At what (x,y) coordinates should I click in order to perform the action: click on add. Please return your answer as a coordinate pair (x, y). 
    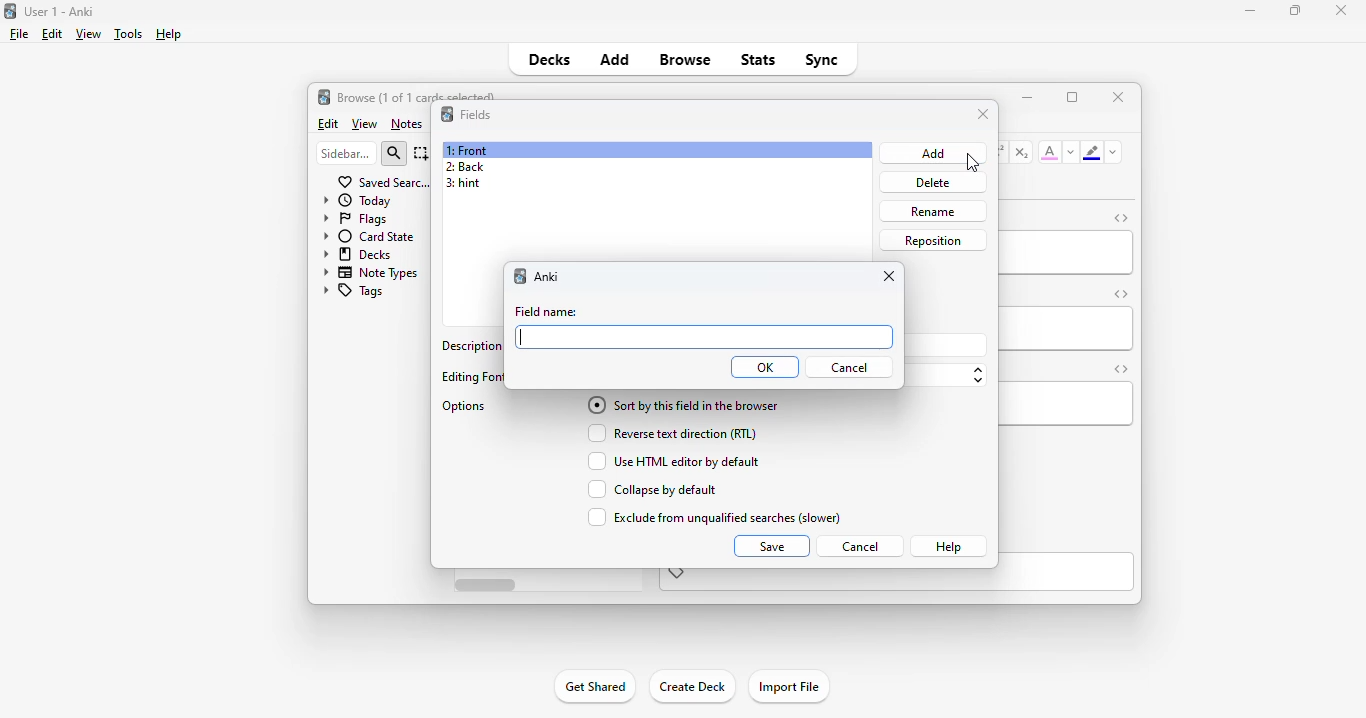
    Looking at the image, I should click on (935, 153).